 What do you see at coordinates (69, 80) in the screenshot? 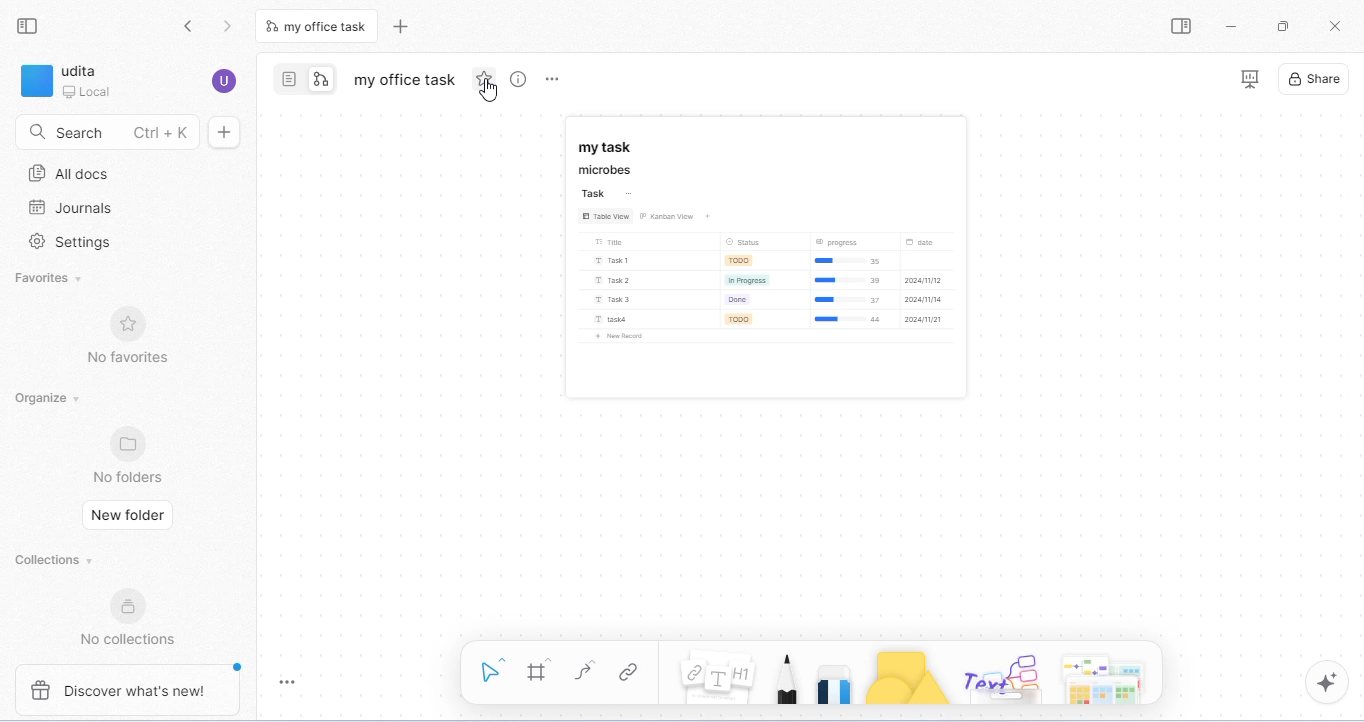
I see `workspace` at bounding box center [69, 80].